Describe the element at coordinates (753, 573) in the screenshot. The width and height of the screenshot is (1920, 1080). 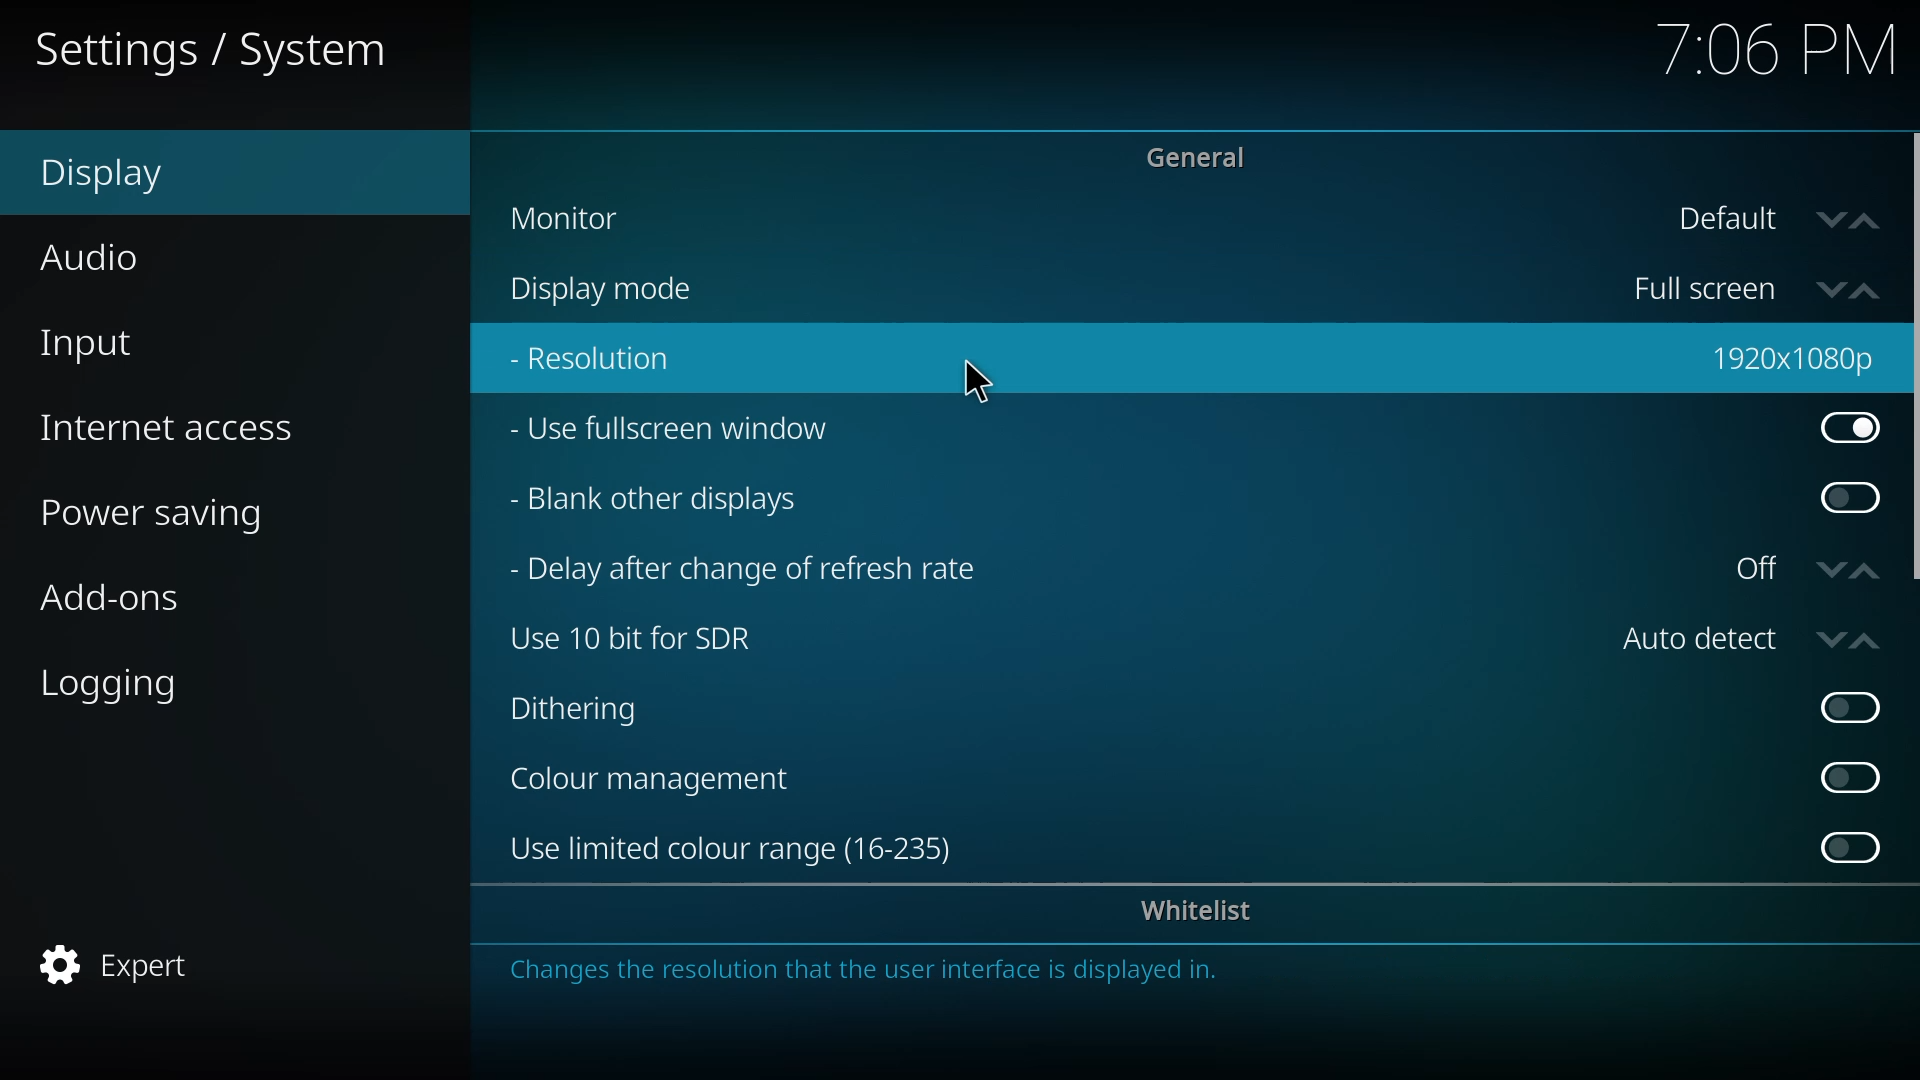
I see `delay after change of refresh rate` at that location.